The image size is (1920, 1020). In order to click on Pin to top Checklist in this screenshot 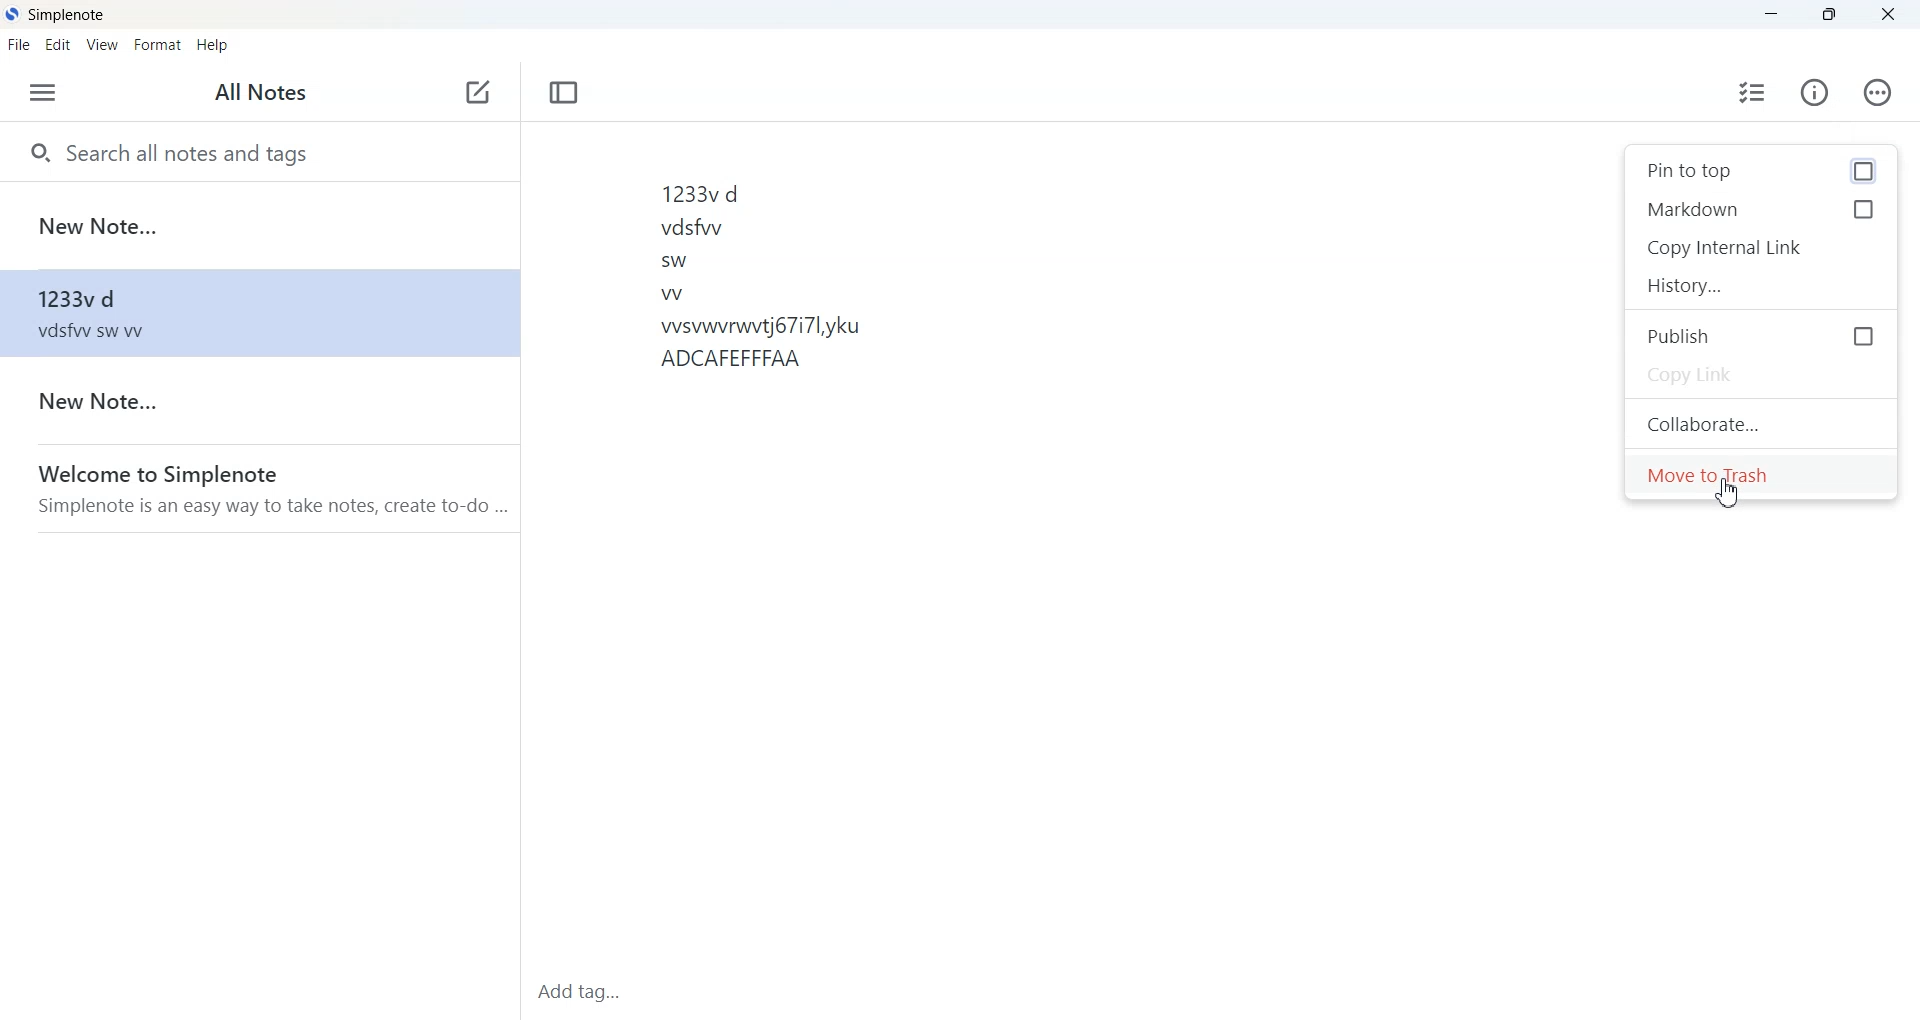, I will do `click(1761, 172)`.